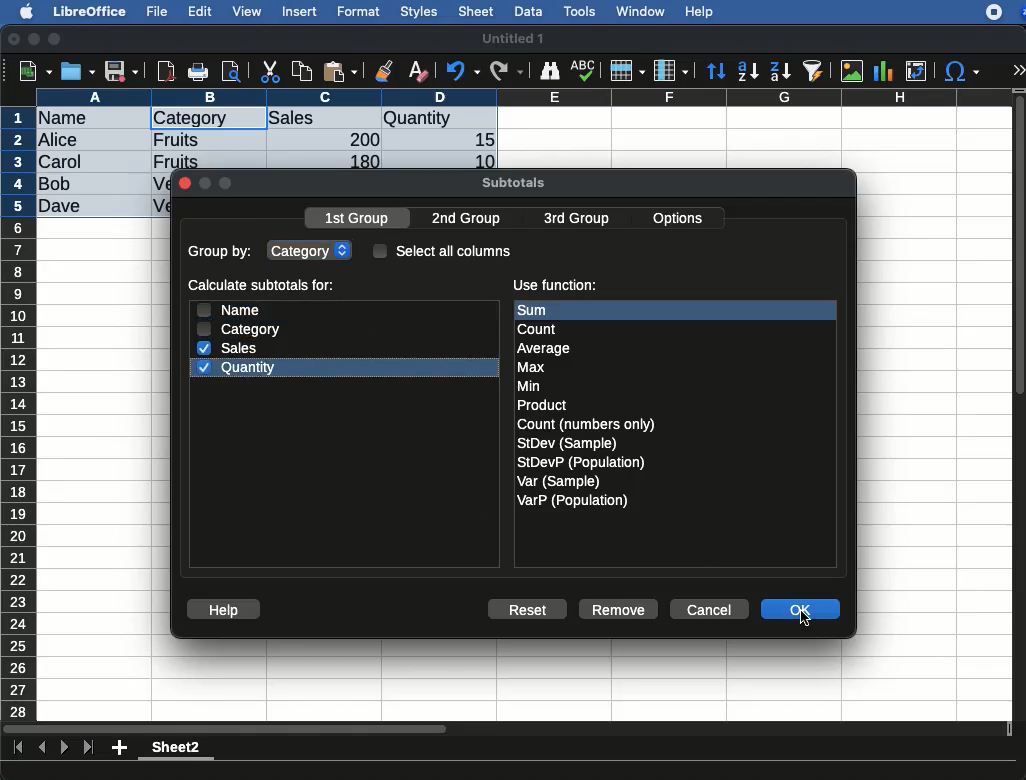 This screenshot has width=1026, height=780. What do you see at coordinates (809, 618) in the screenshot?
I see `click` at bounding box center [809, 618].